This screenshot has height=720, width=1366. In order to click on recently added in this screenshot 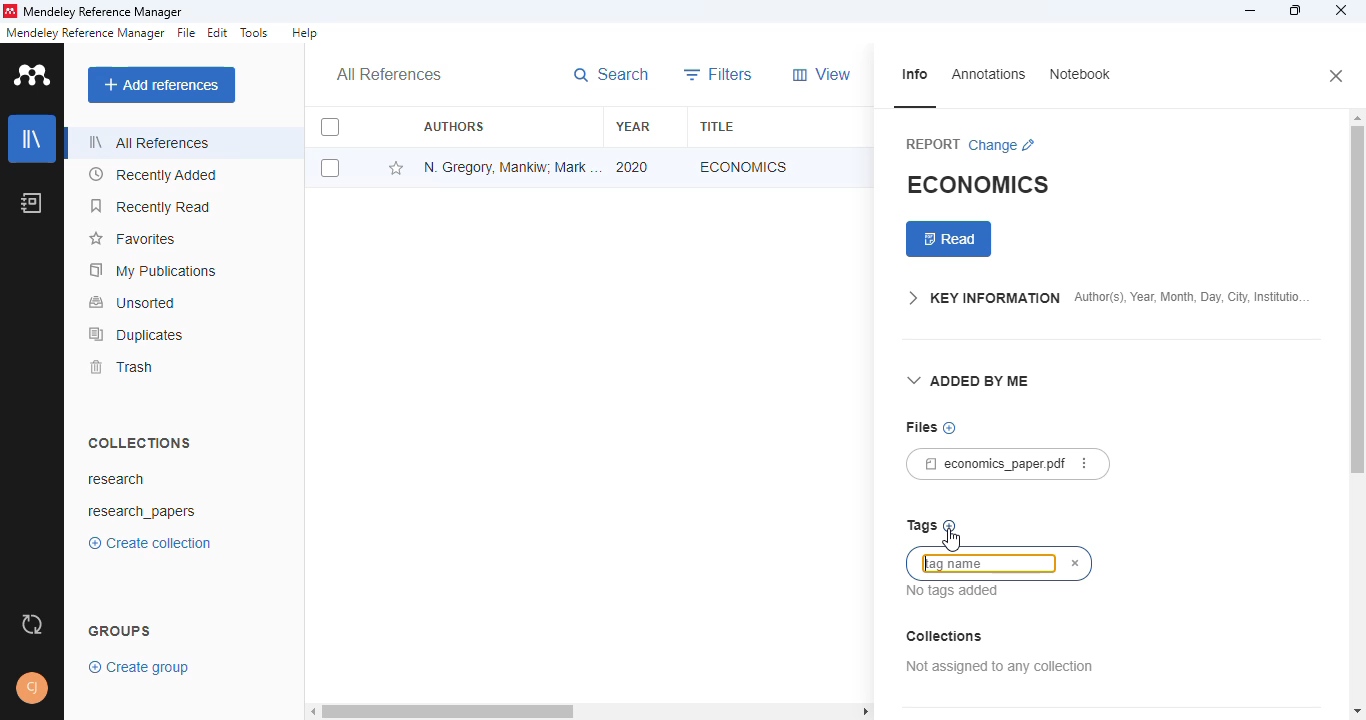, I will do `click(151, 175)`.